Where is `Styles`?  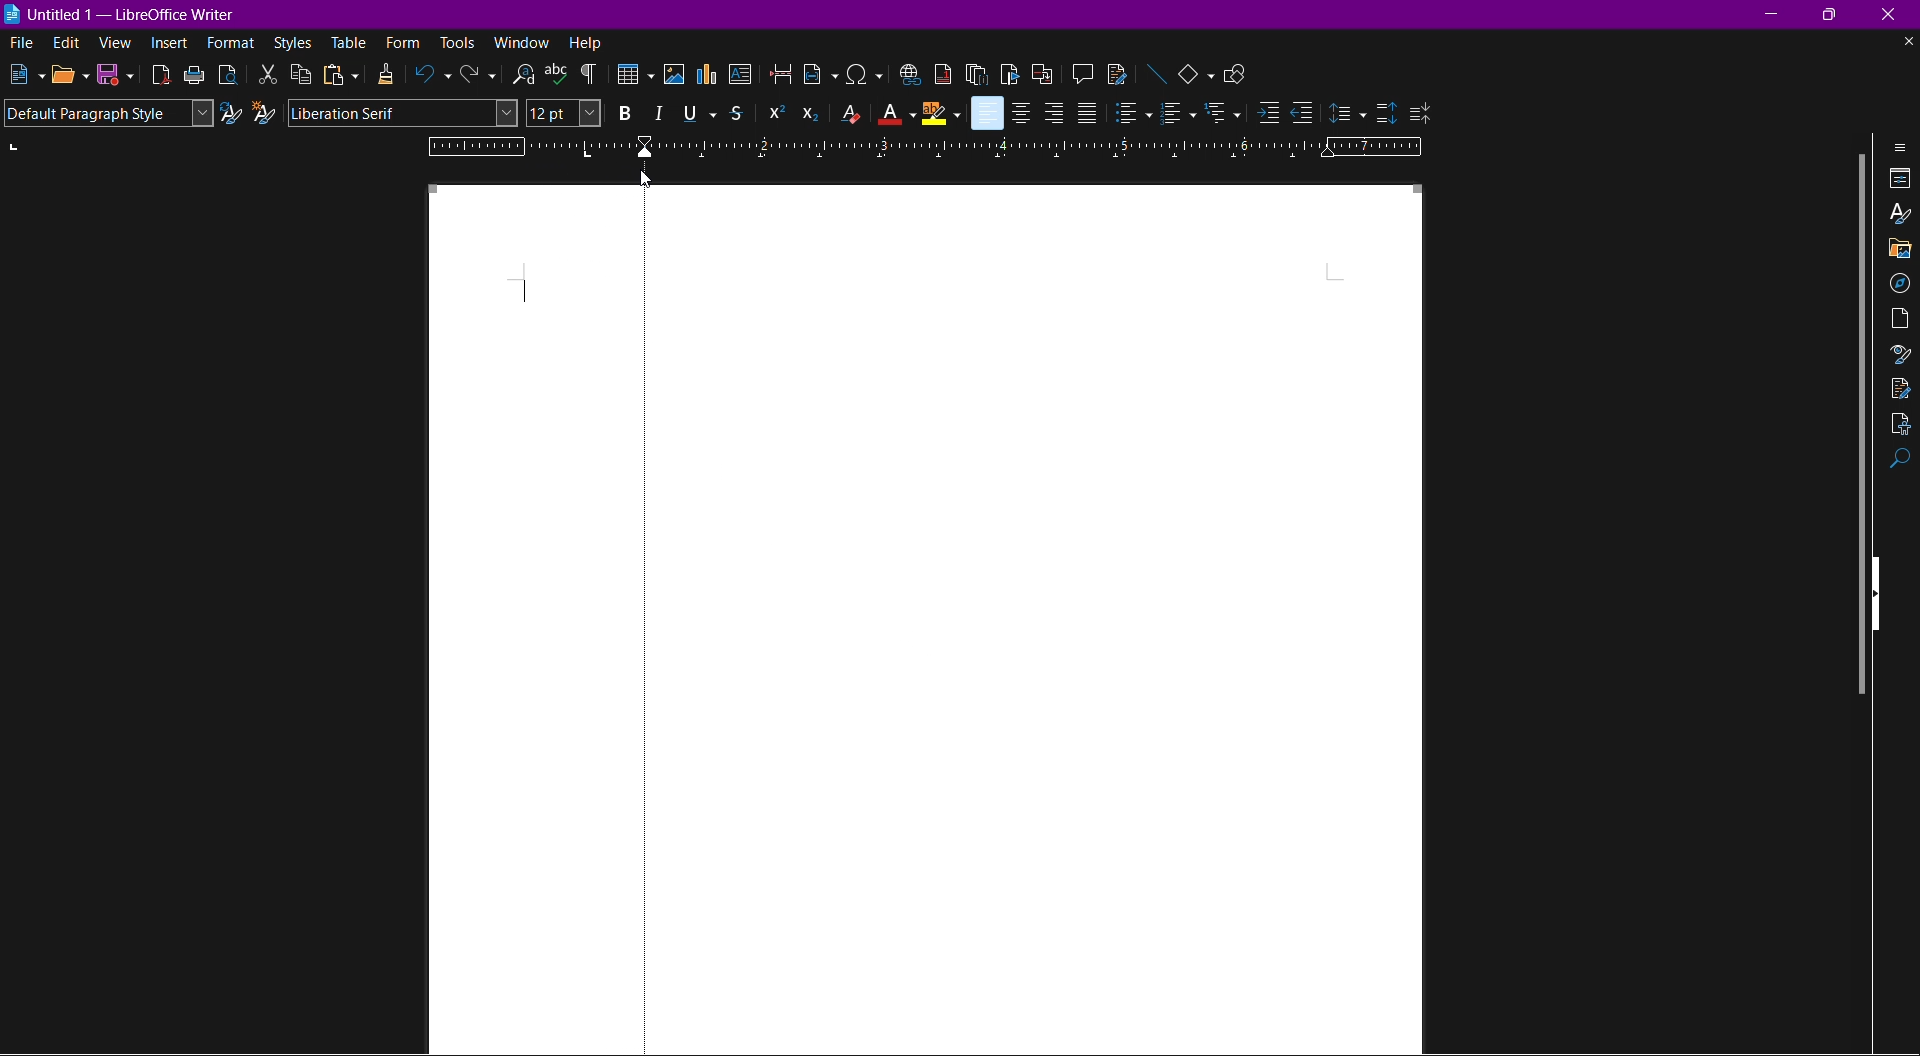
Styles is located at coordinates (293, 44).